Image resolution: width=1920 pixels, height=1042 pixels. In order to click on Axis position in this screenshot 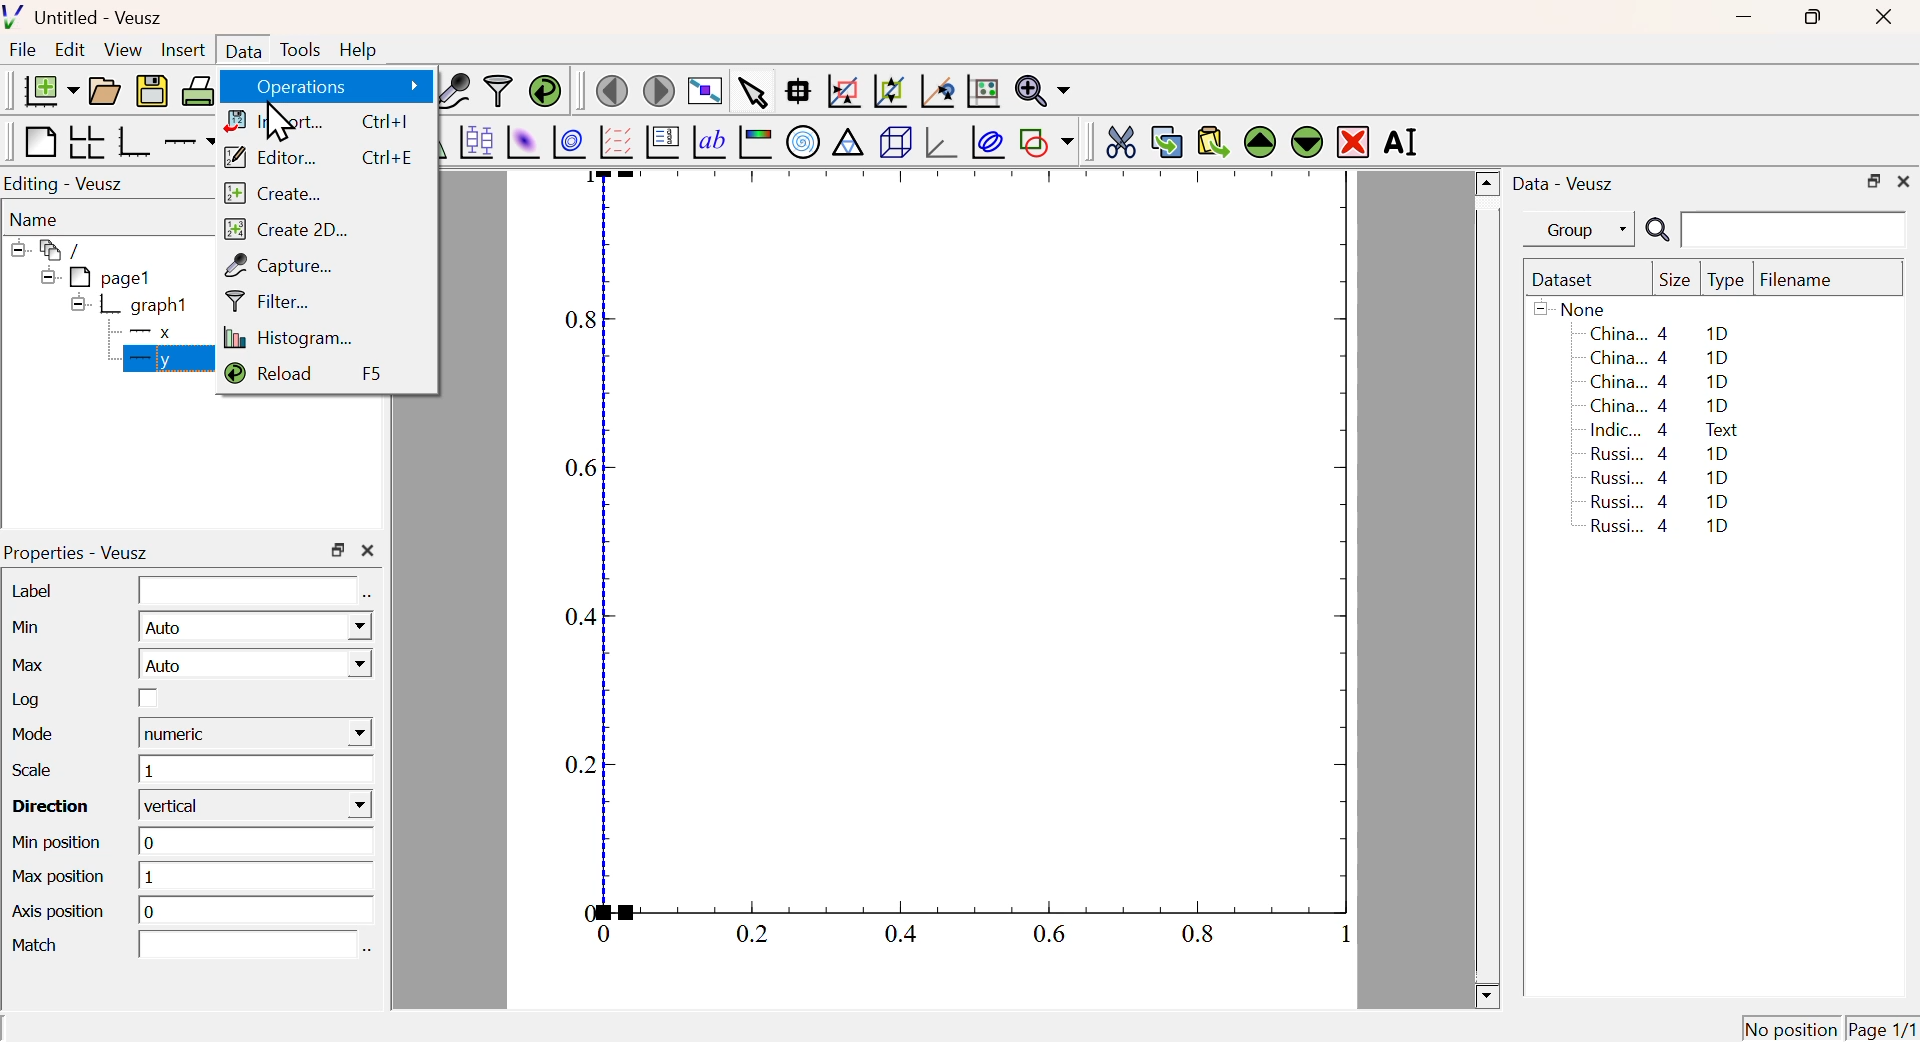, I will do `click(58, 914)`.